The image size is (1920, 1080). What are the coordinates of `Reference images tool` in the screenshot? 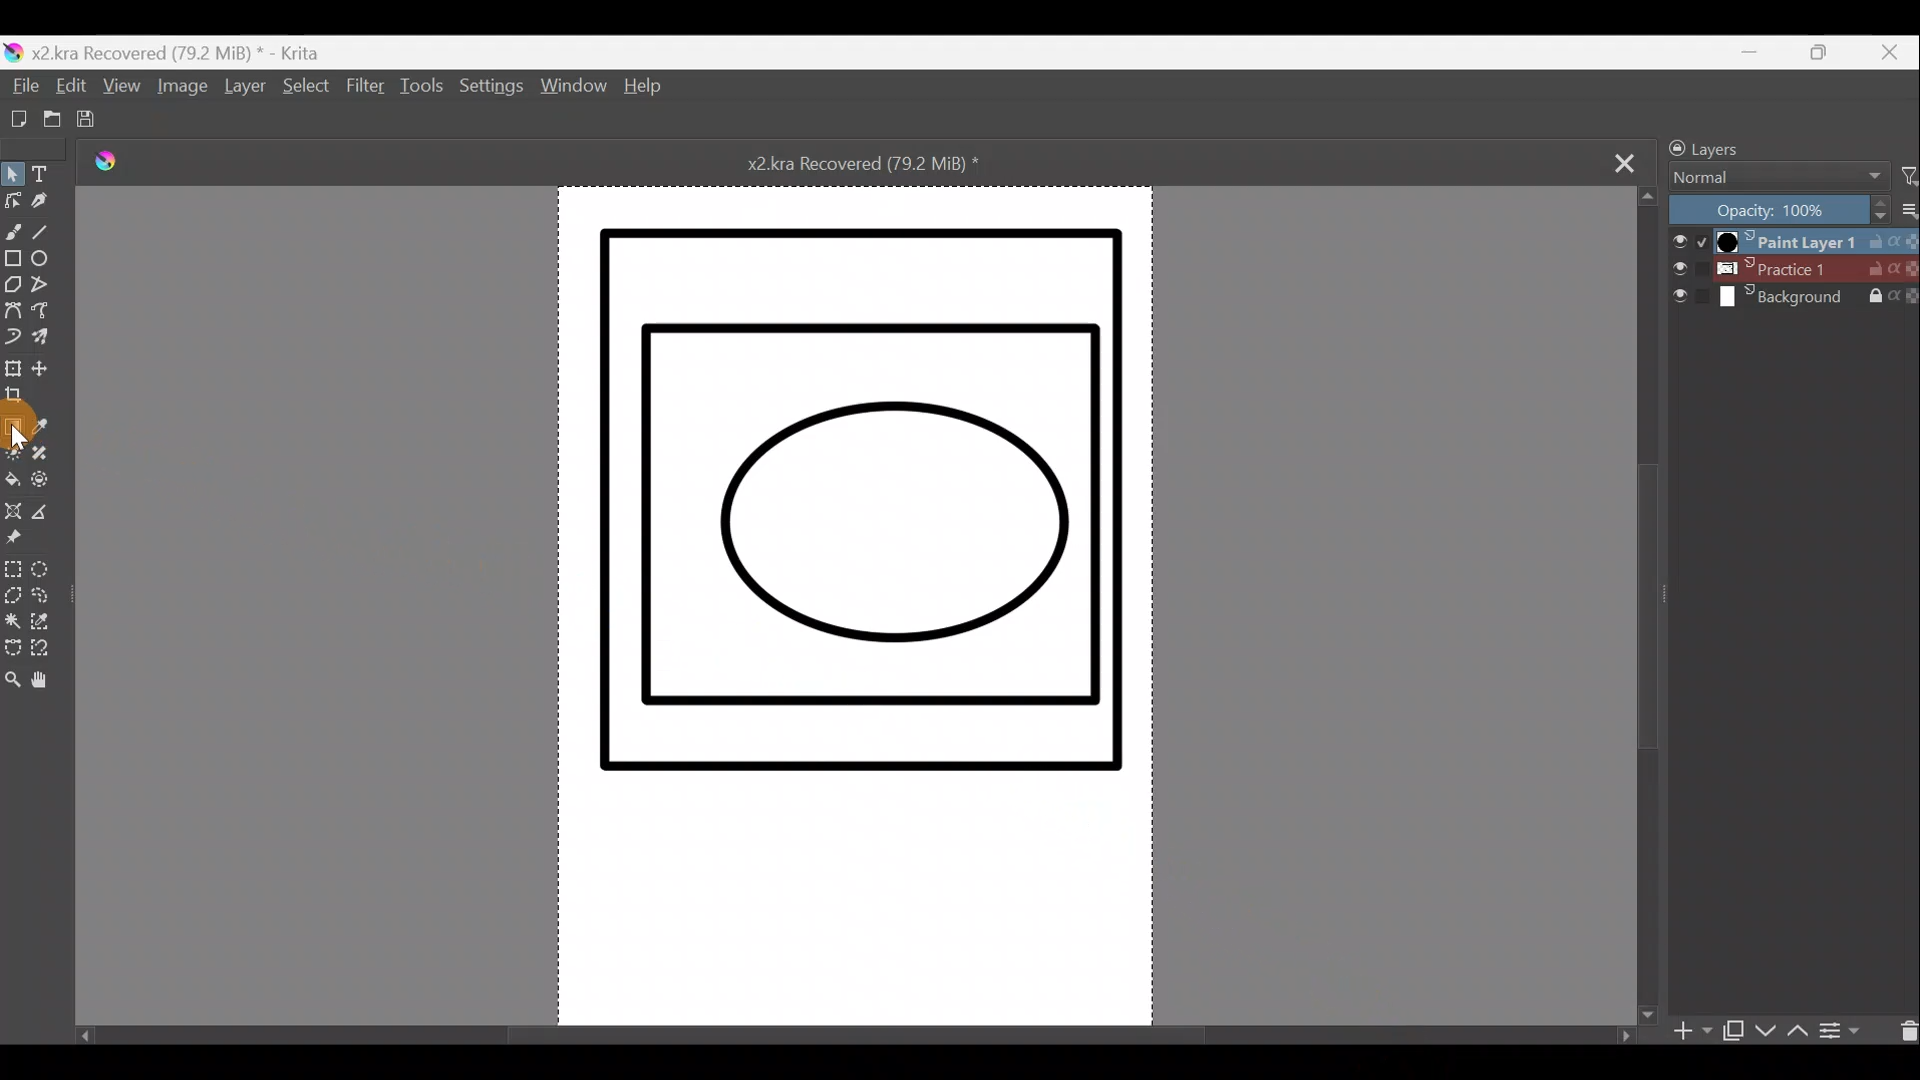 It's located at (14, 545).